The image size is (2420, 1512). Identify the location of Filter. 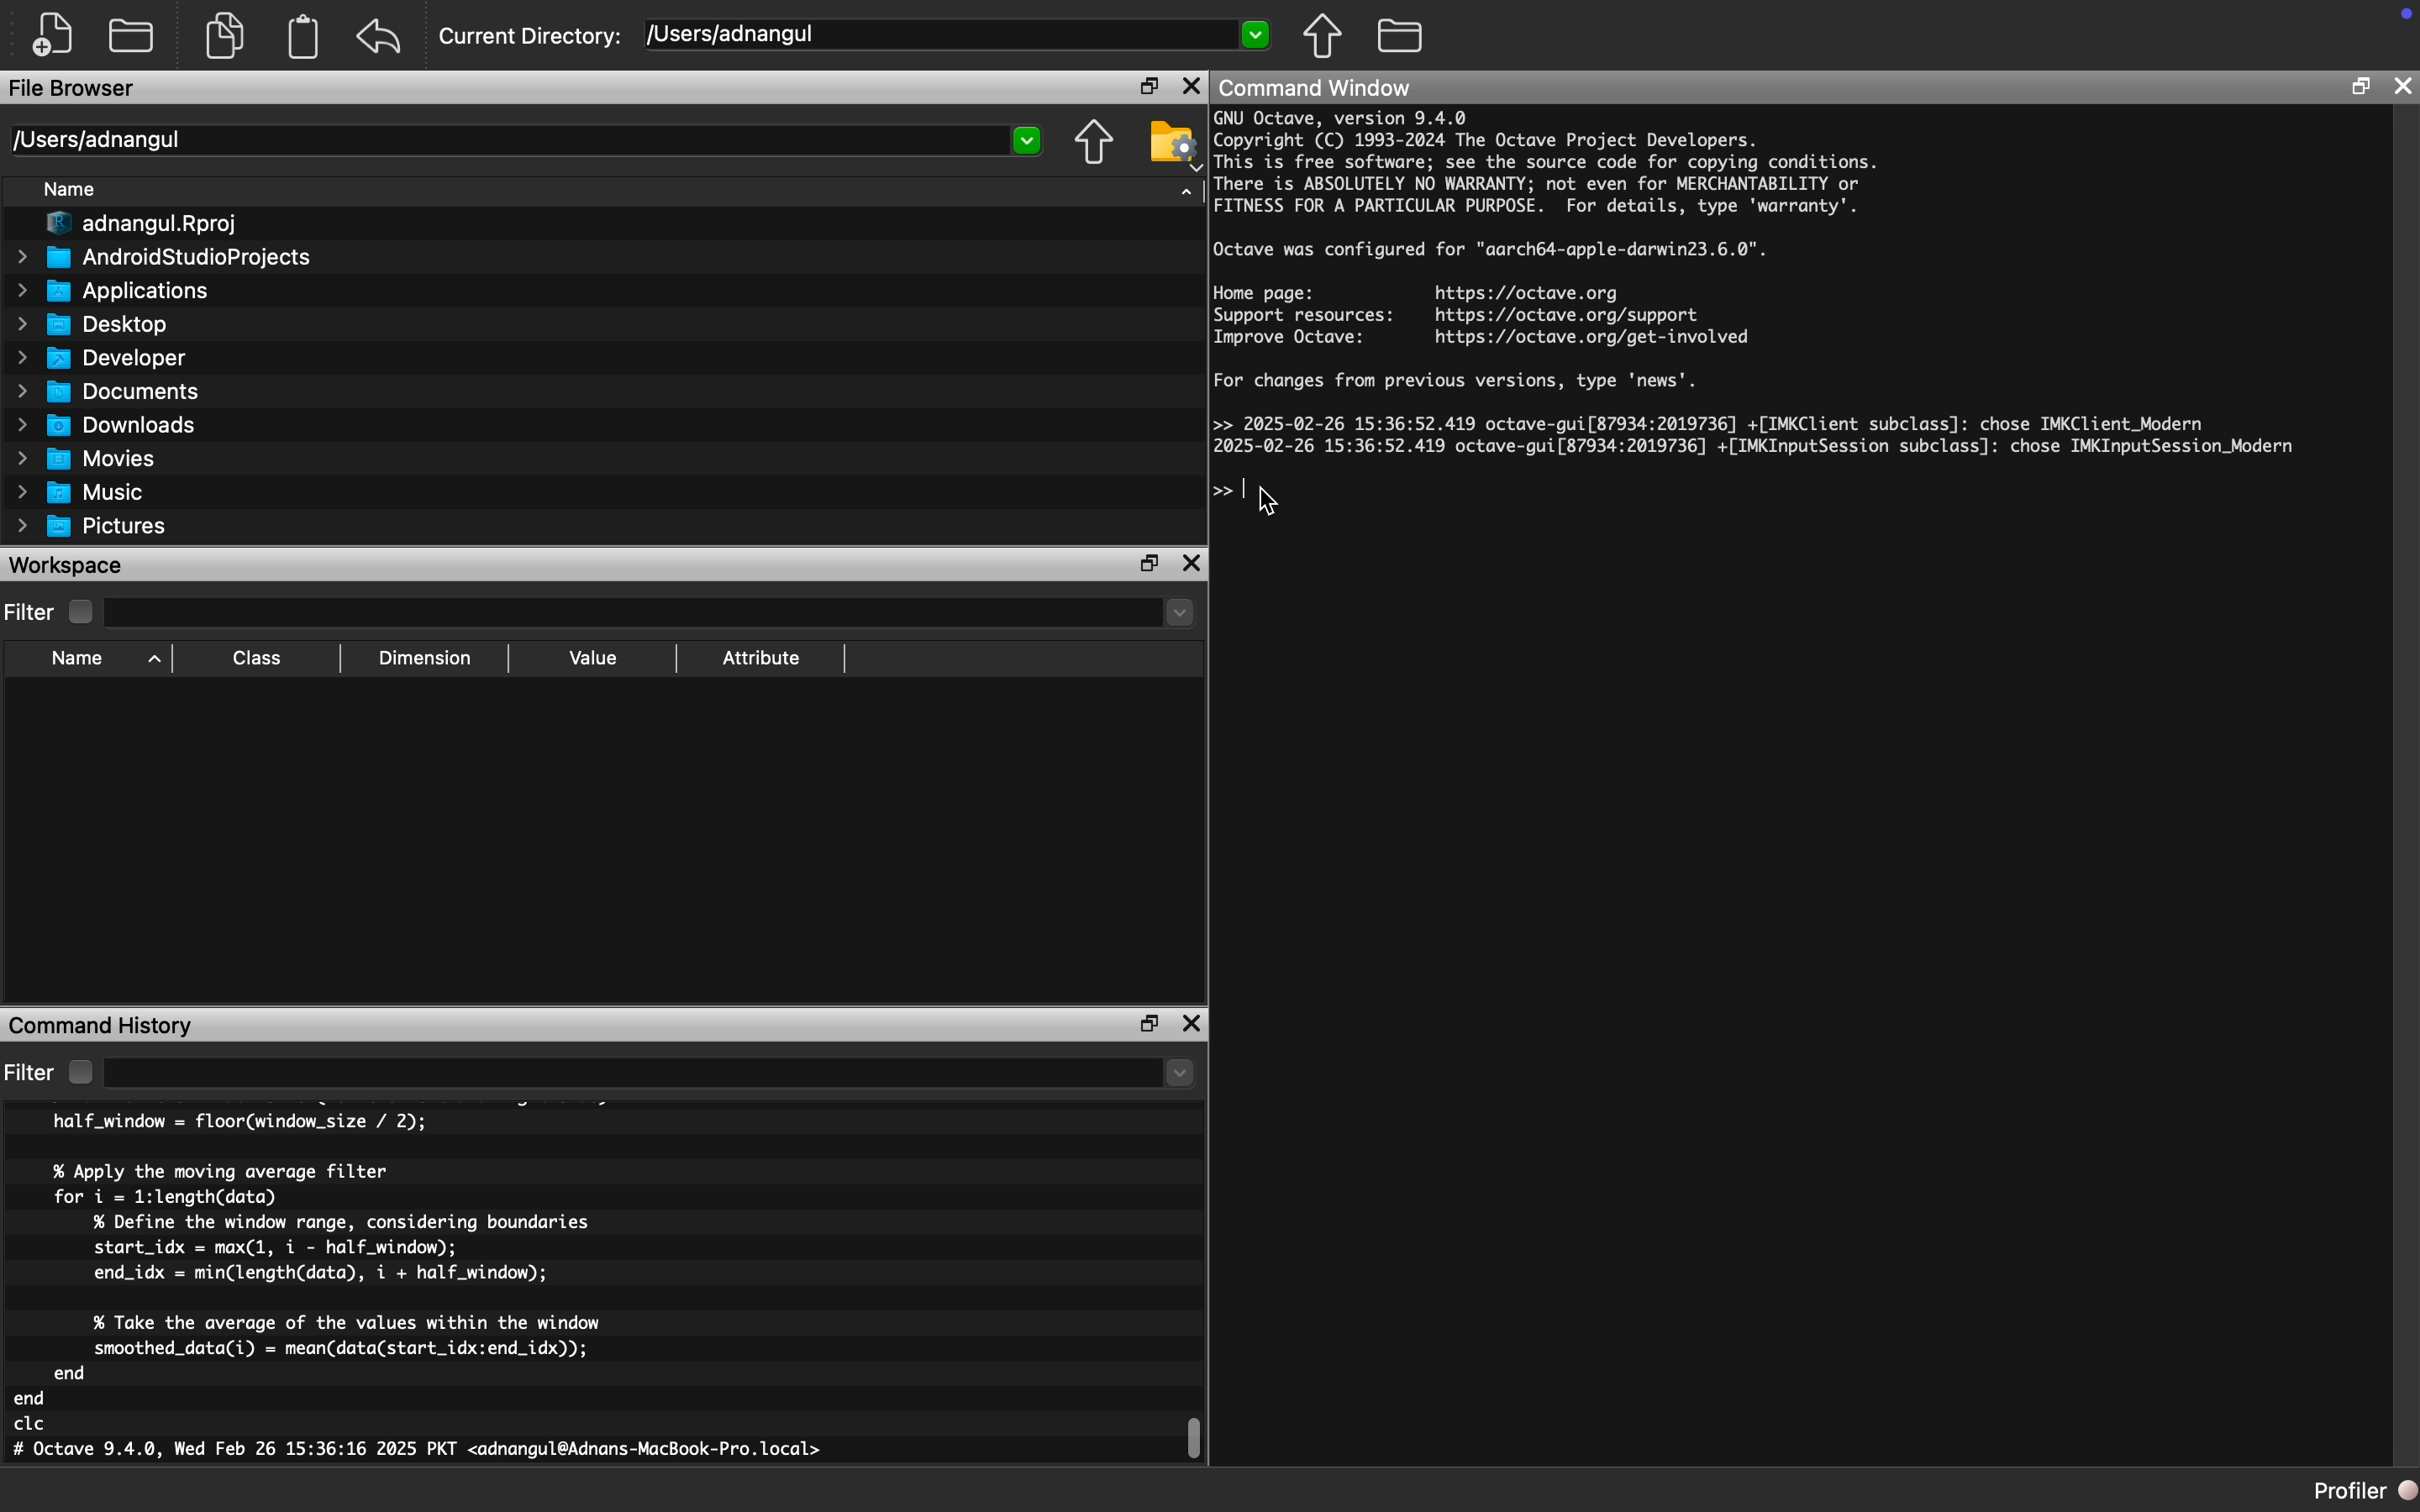
(31, 1074).